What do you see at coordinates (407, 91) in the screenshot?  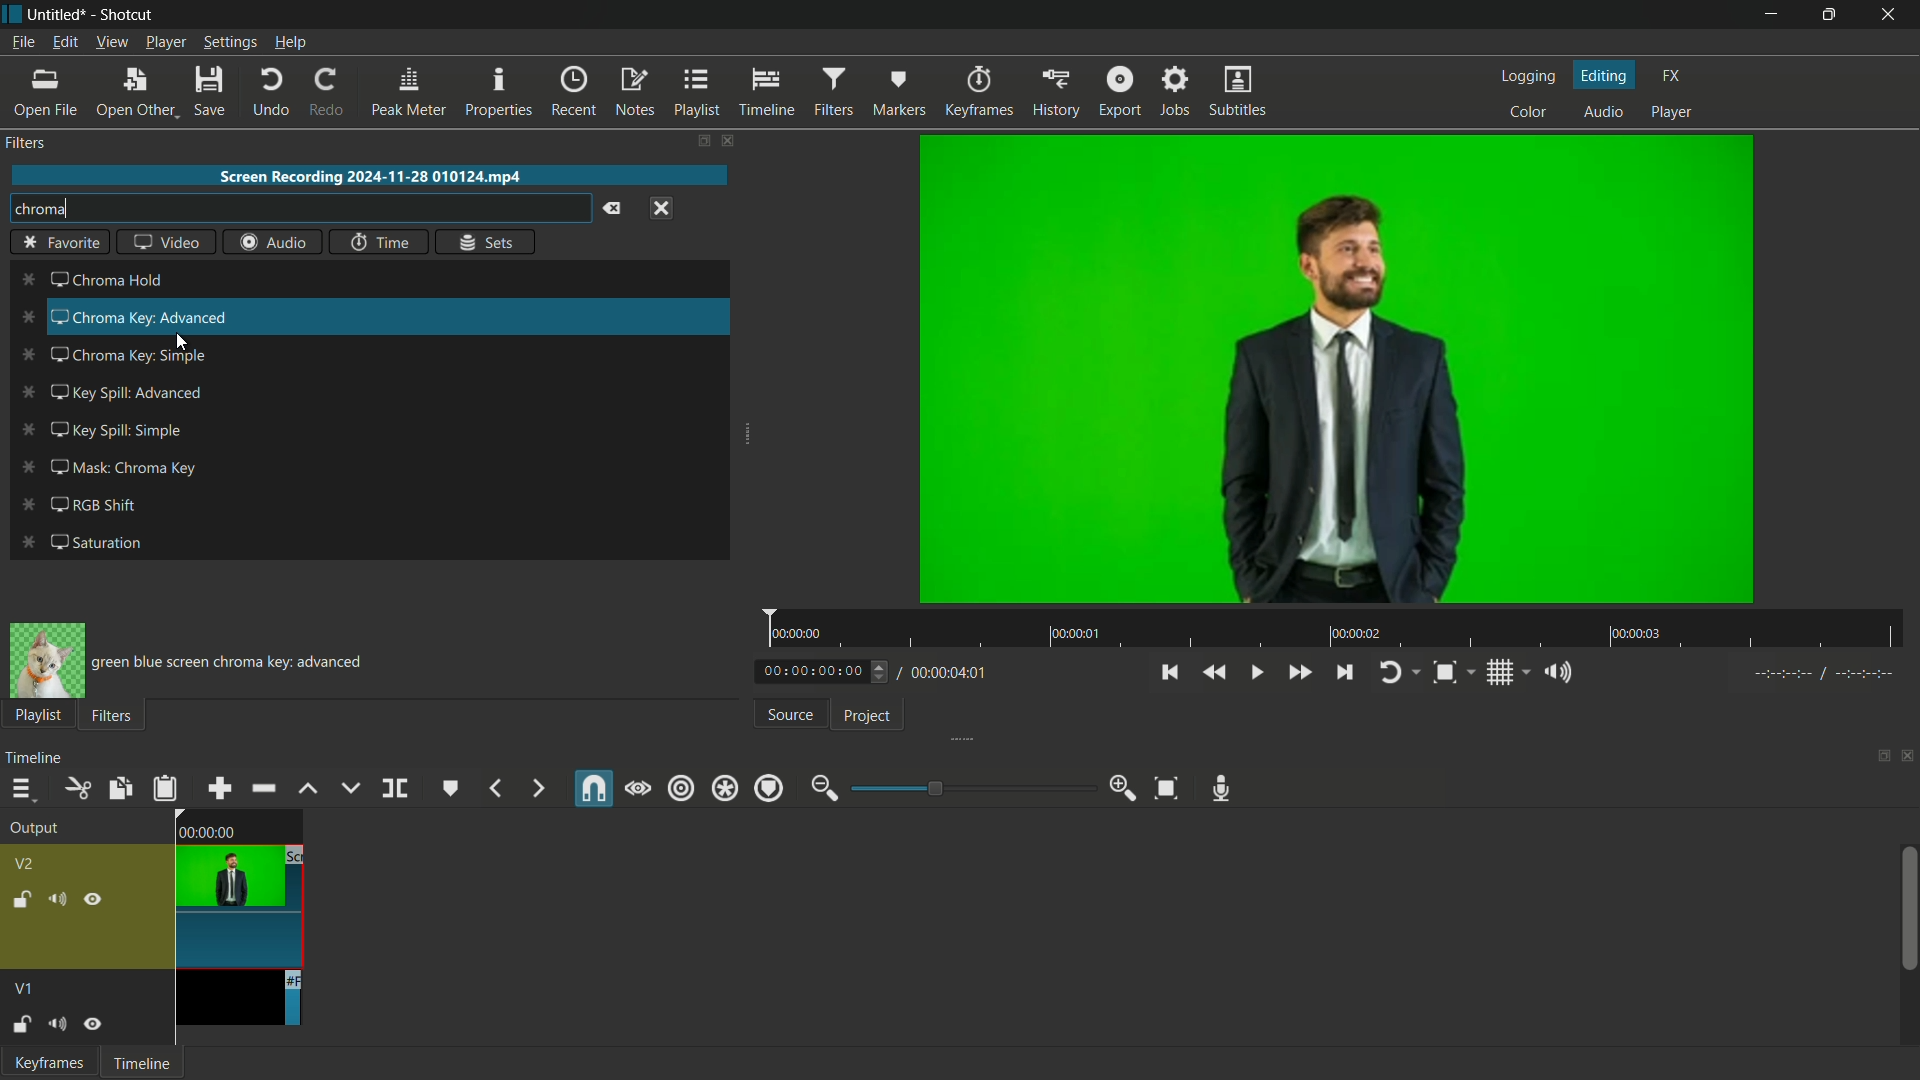 I see `peak meter` at bounding box center [407, 91].